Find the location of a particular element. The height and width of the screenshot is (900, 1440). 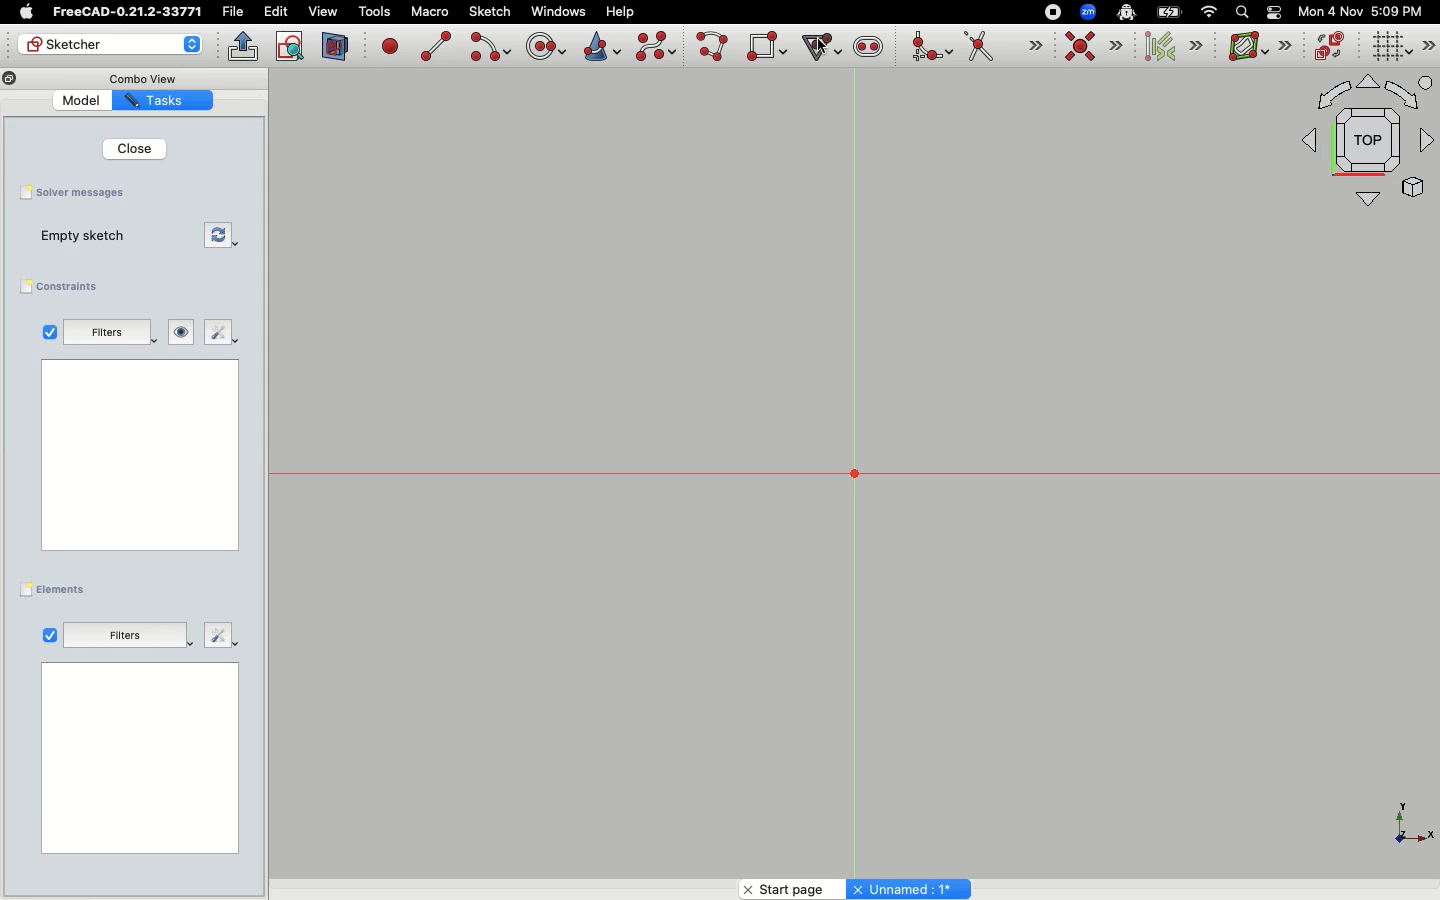

Help is located at coordinates (621, 10).